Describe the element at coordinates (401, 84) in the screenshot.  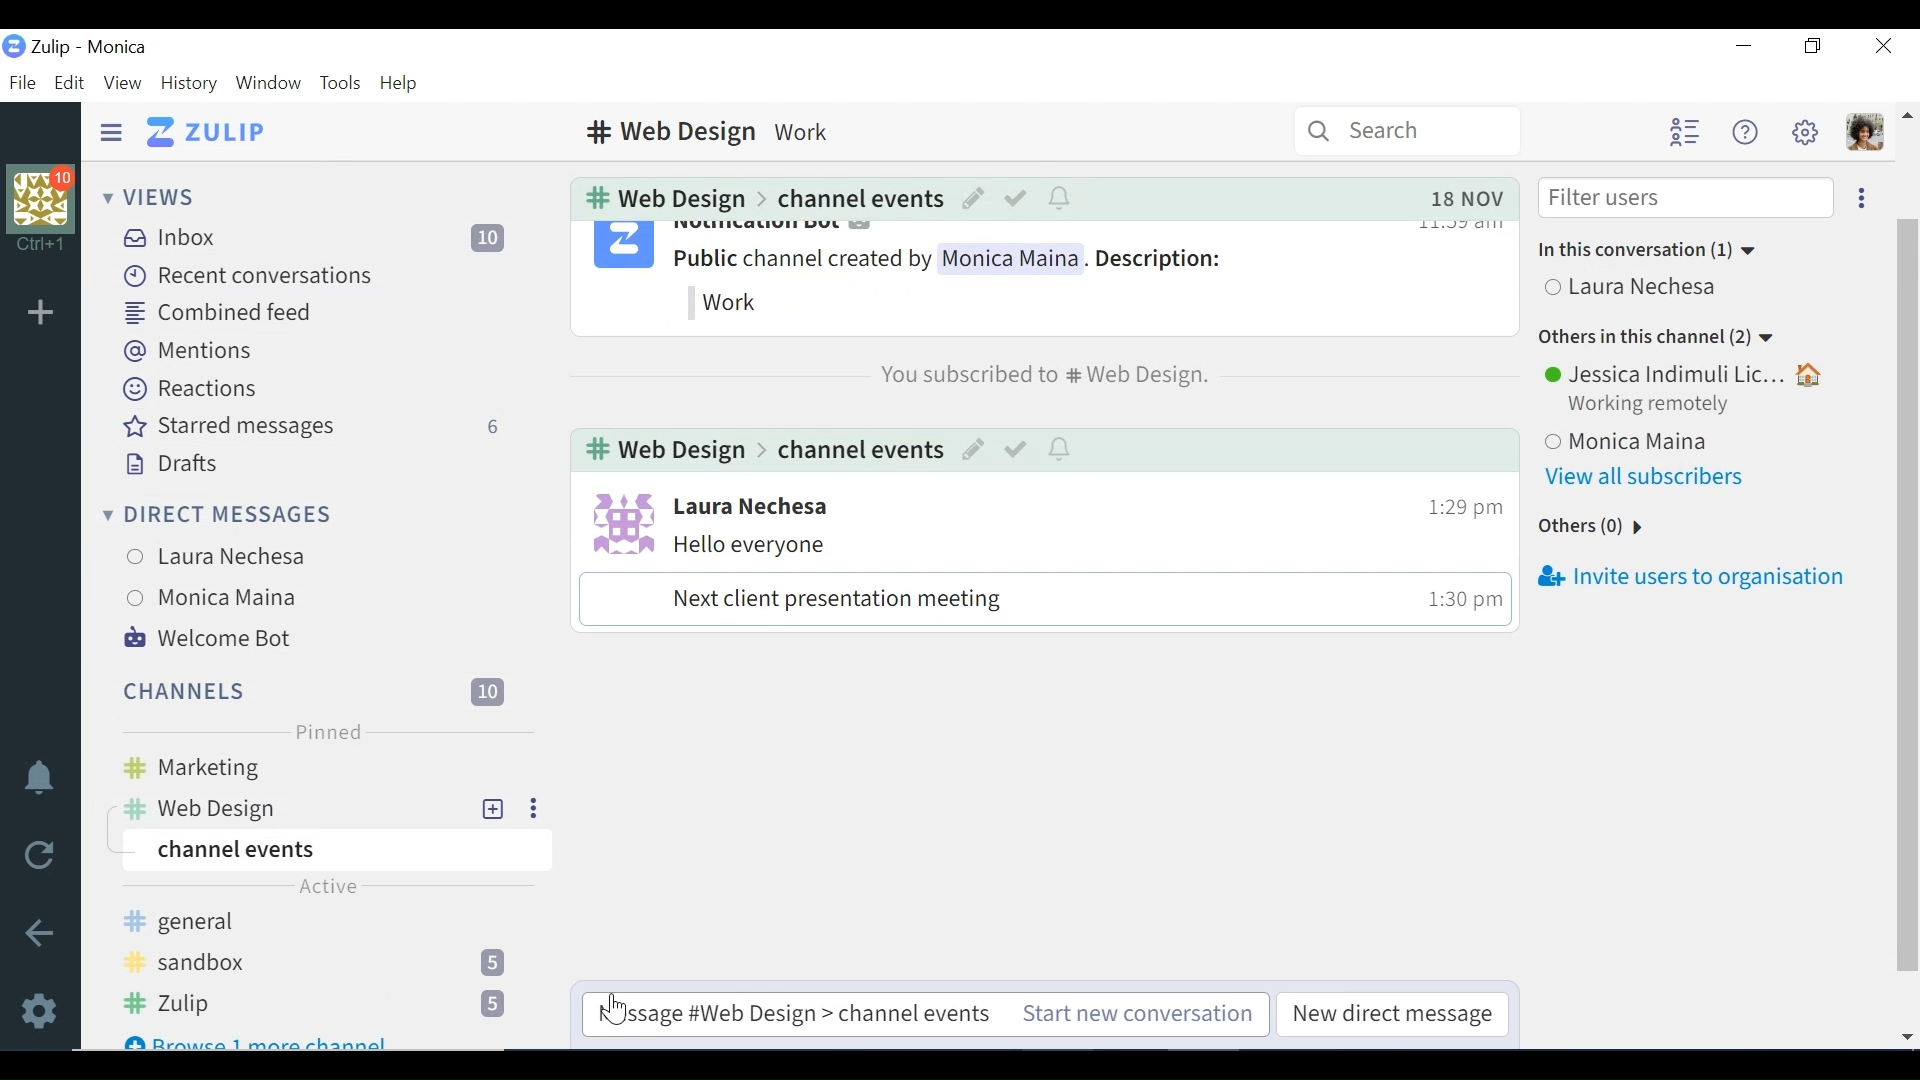
I see `Help` at that location.